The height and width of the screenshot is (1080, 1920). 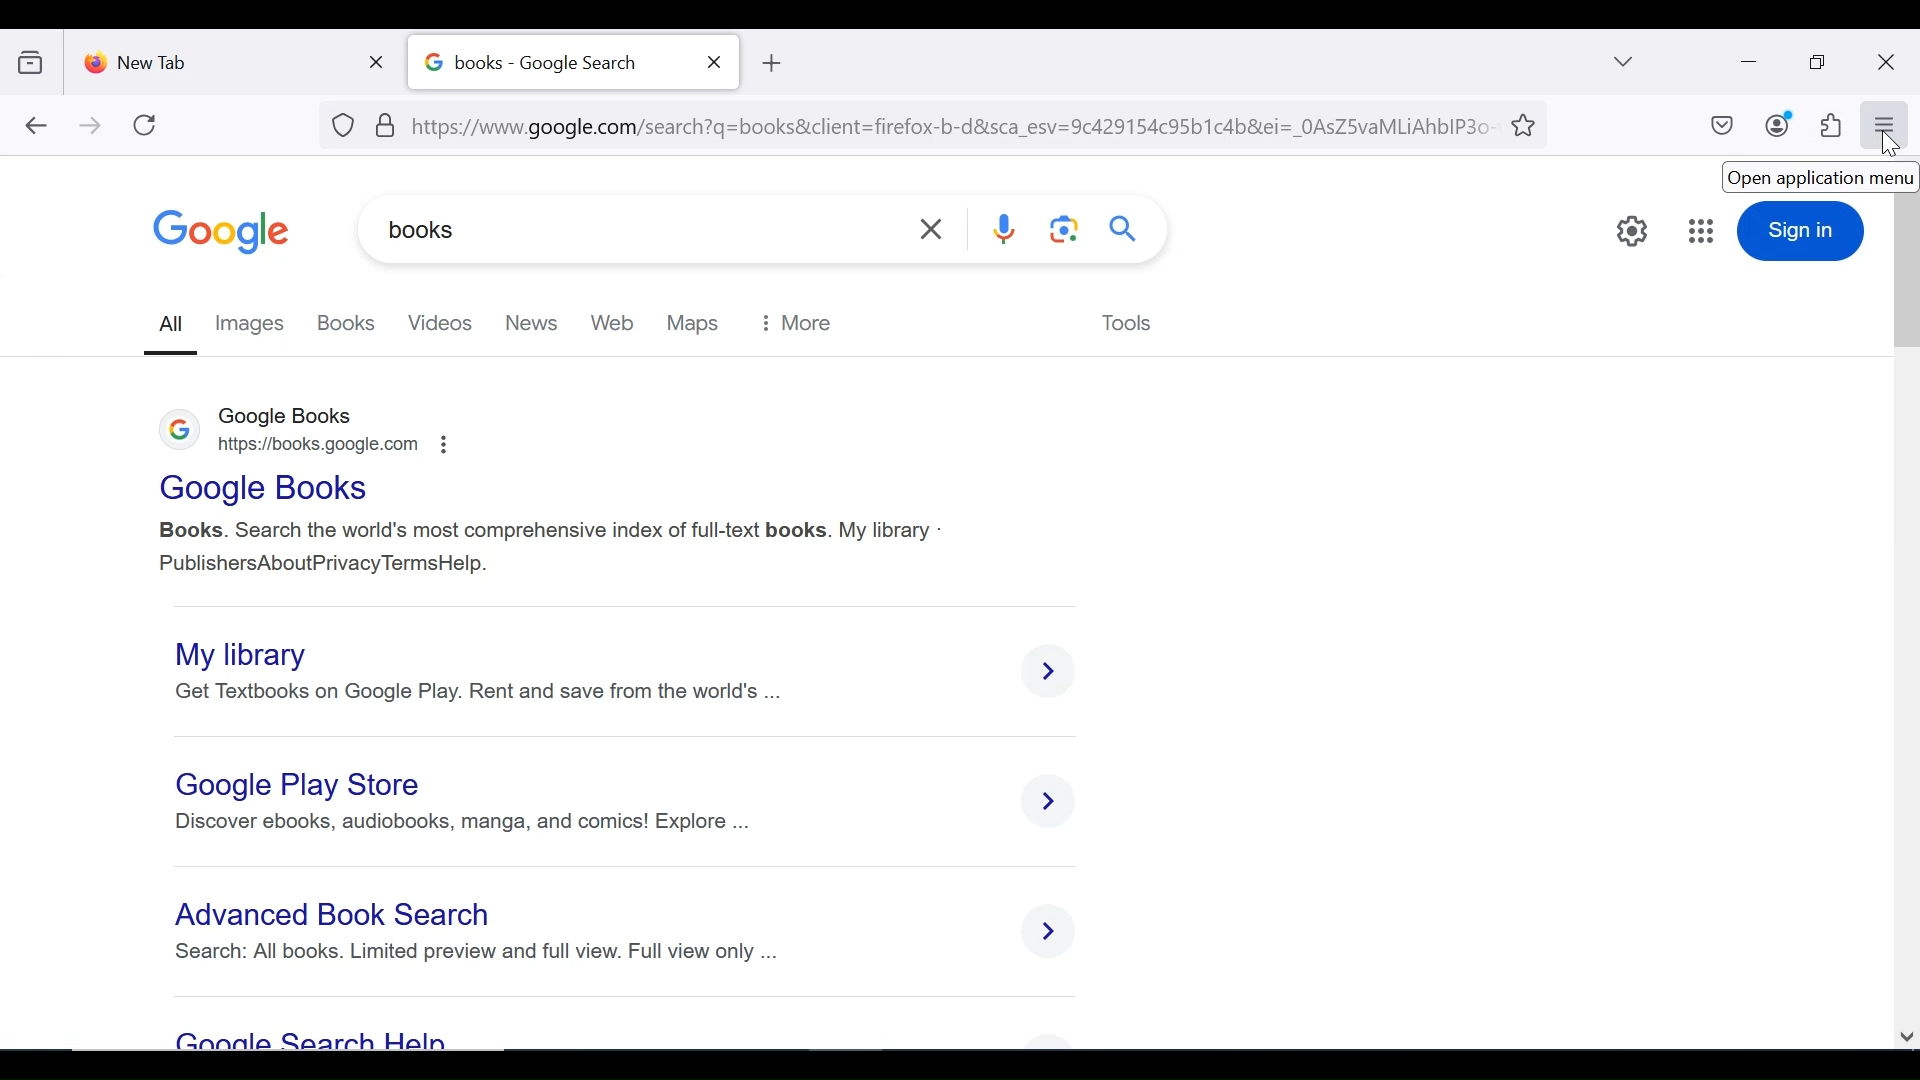 I want to click on new tab, so click(x=215, y=58).